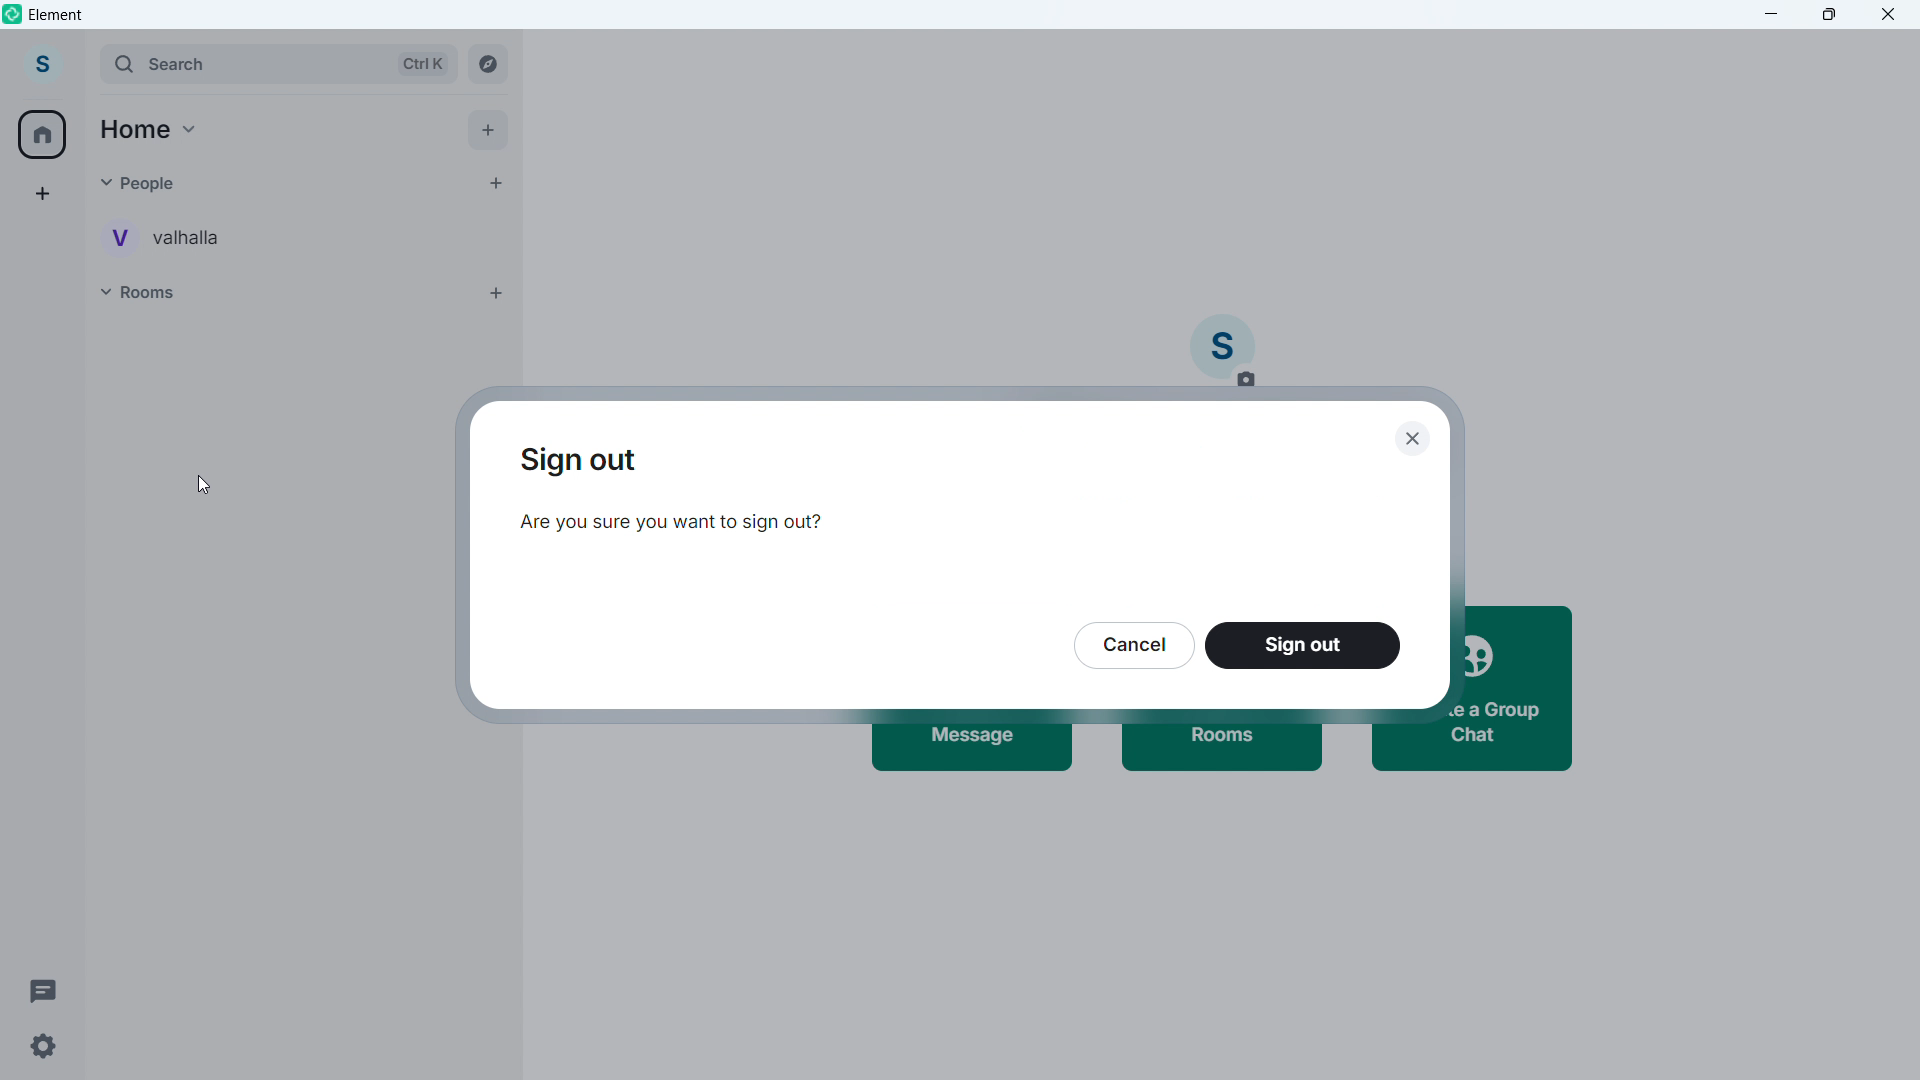 The image size is (1920, 1080). What do you see at coordinates (1223, 352) in the screenshot?
I see `Account image` at bounding box center [1223, 352].